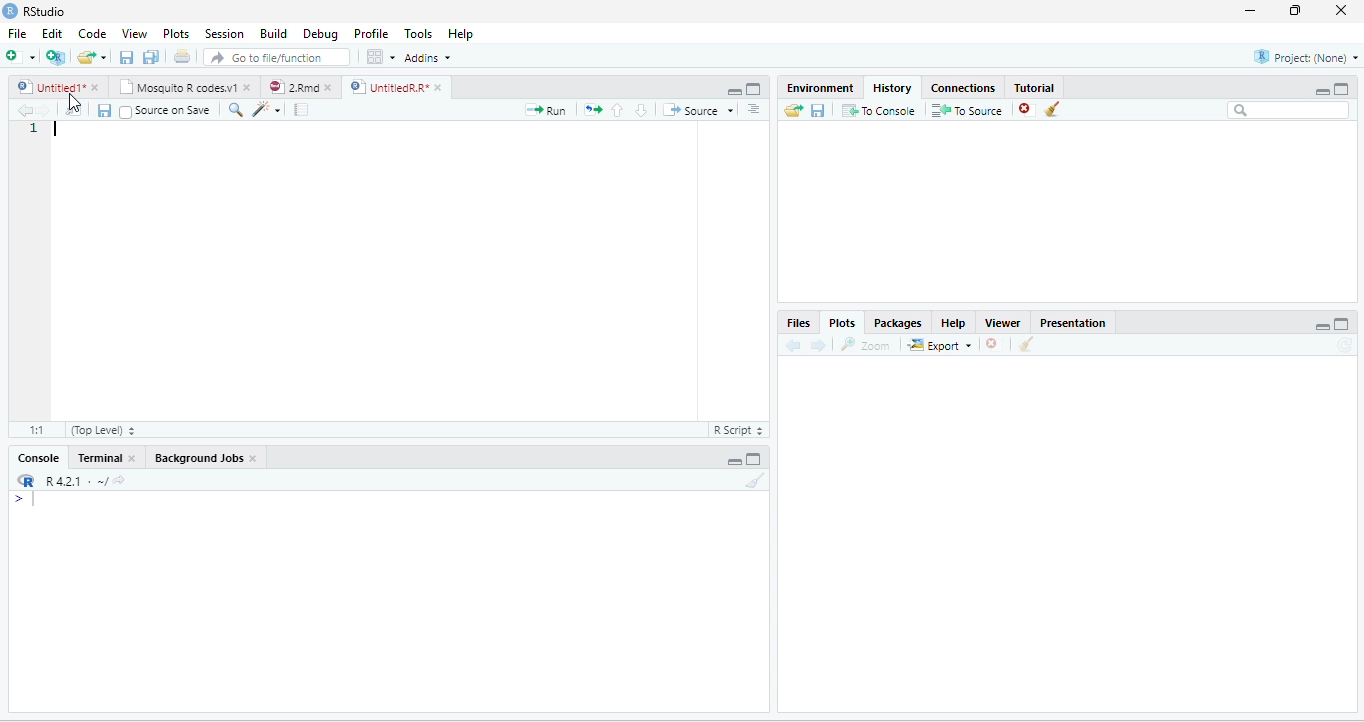 The width and height of the screenshot is (1364, 722). Describe the element at coordinates (1251, 11) in the screenshot. I see `minimize` at that location.